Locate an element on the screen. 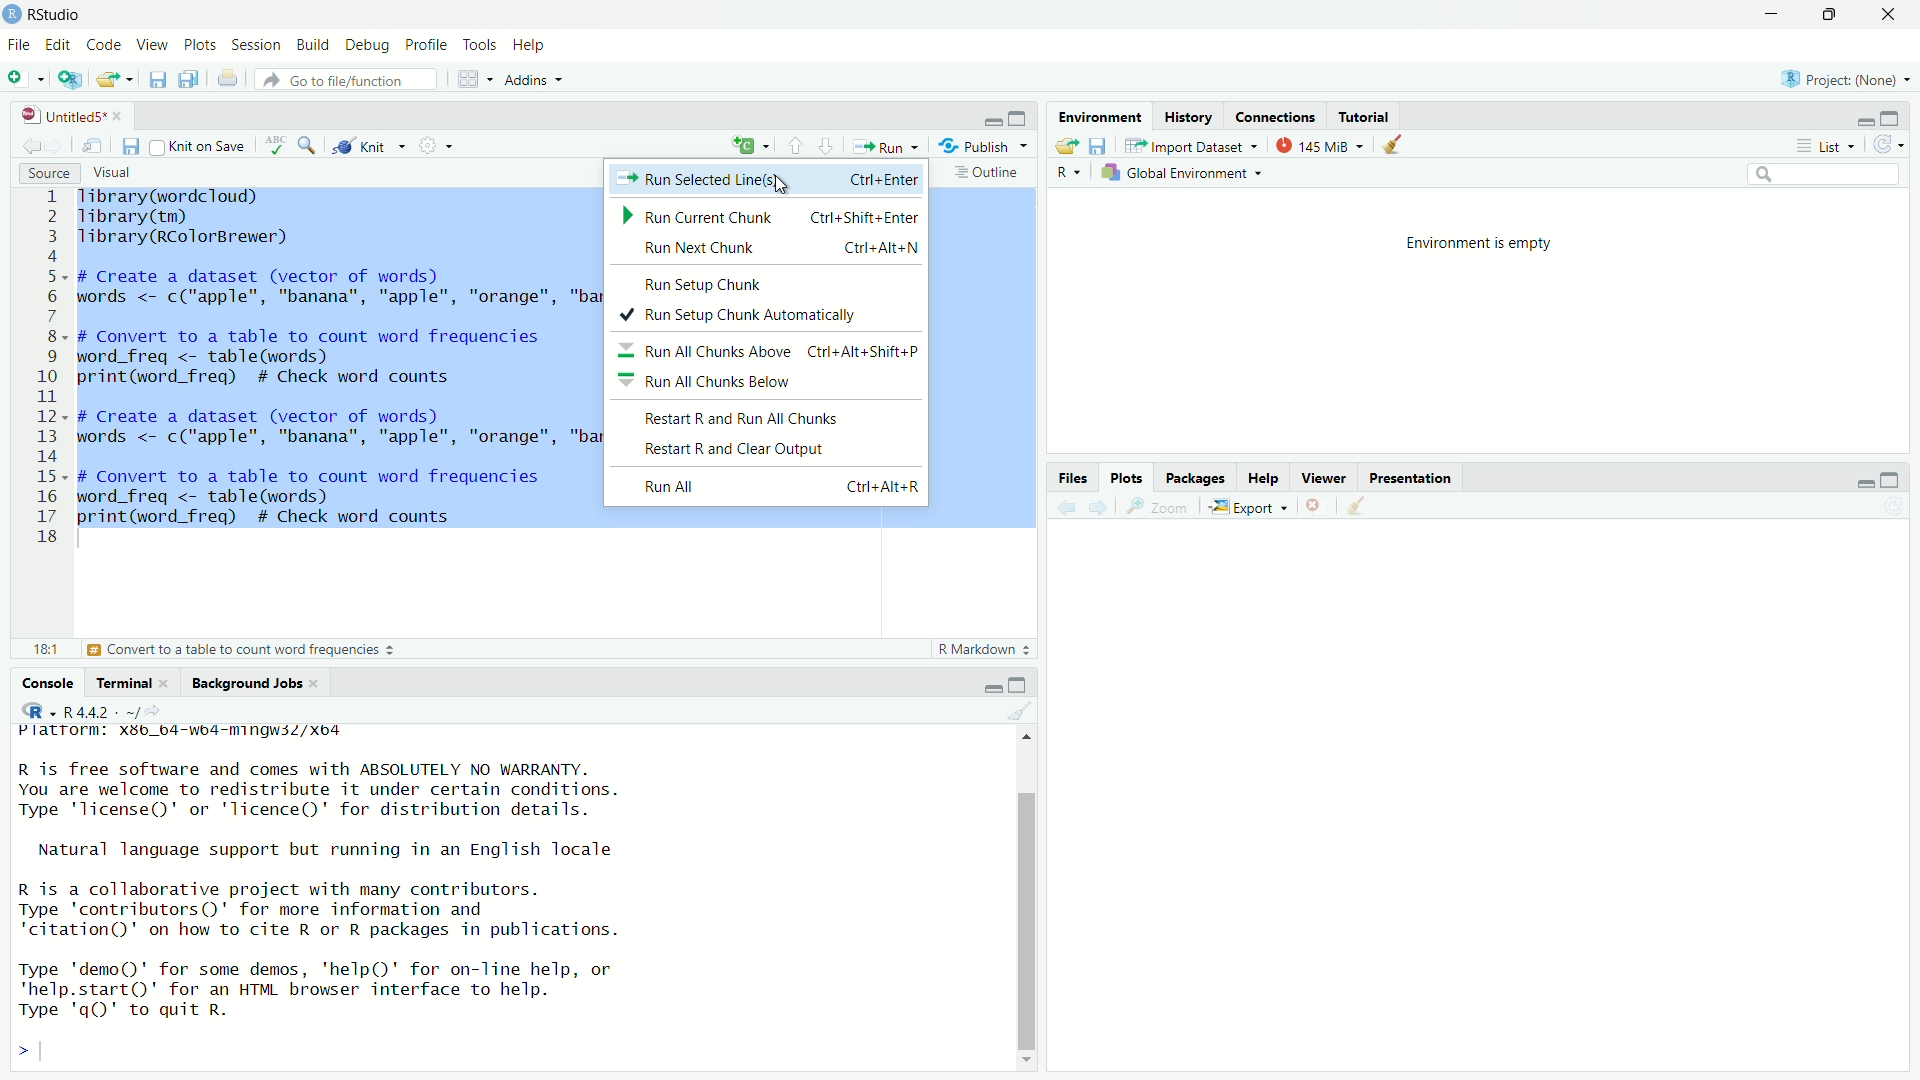 The width and height of the screenshot is (1920, 1080). Close is located at coordinates (1883, 19).